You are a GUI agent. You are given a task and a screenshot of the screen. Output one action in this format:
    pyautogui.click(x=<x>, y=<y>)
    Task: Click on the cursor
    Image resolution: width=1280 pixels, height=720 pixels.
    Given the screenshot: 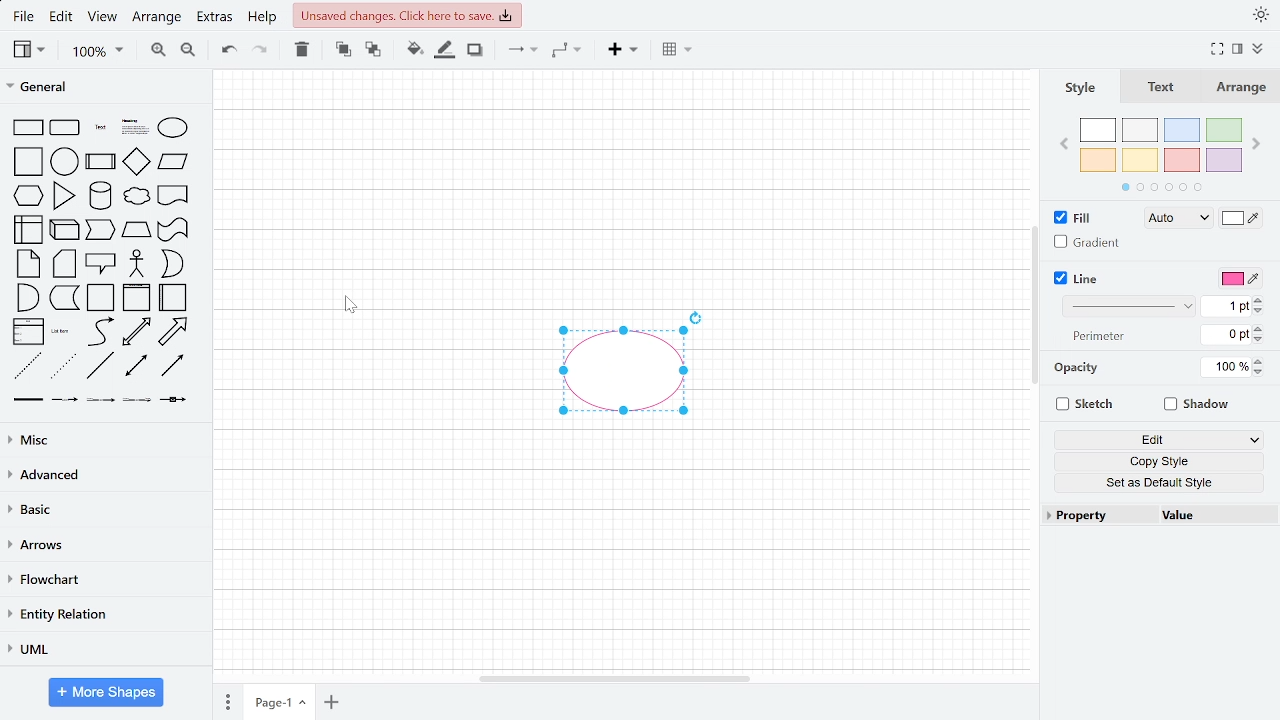 What is the action you would take?
    pyautogui.click(x=352, y=306)
    